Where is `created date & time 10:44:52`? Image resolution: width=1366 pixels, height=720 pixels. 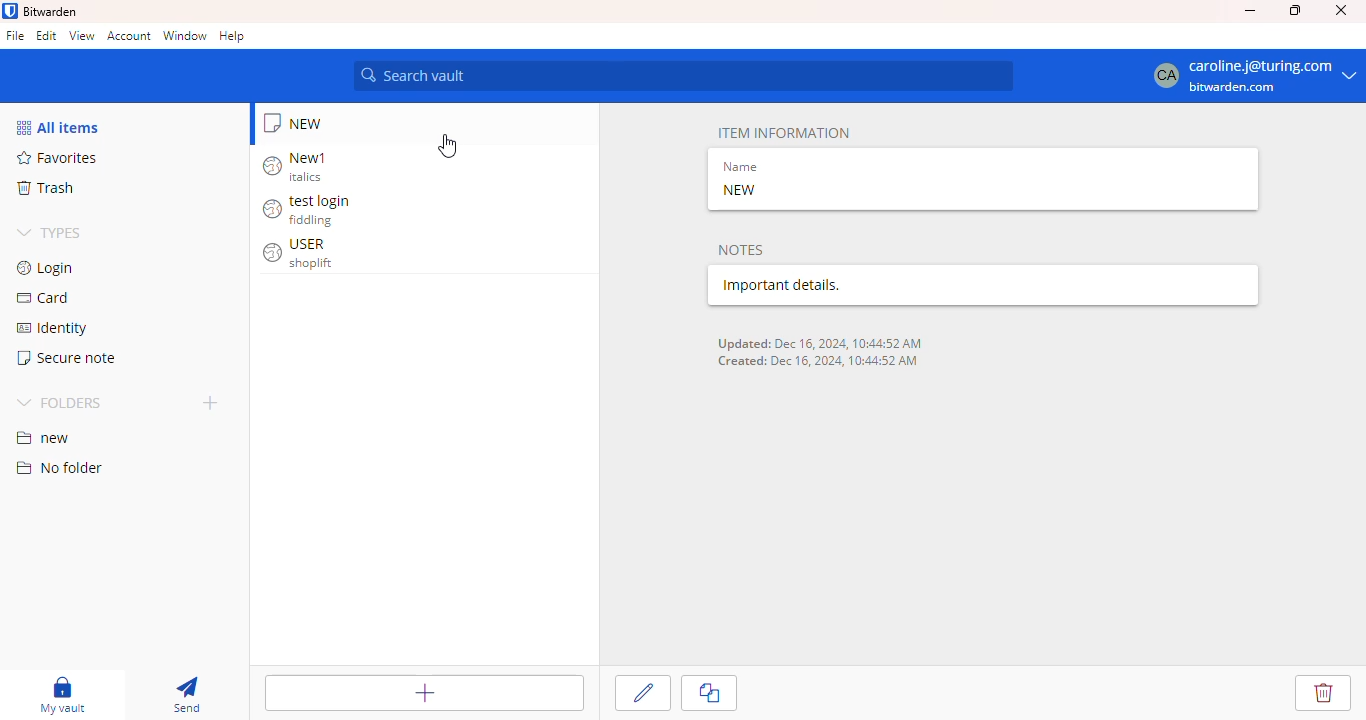 created date & time 10:44:52 is located at coordinates (815, 365).